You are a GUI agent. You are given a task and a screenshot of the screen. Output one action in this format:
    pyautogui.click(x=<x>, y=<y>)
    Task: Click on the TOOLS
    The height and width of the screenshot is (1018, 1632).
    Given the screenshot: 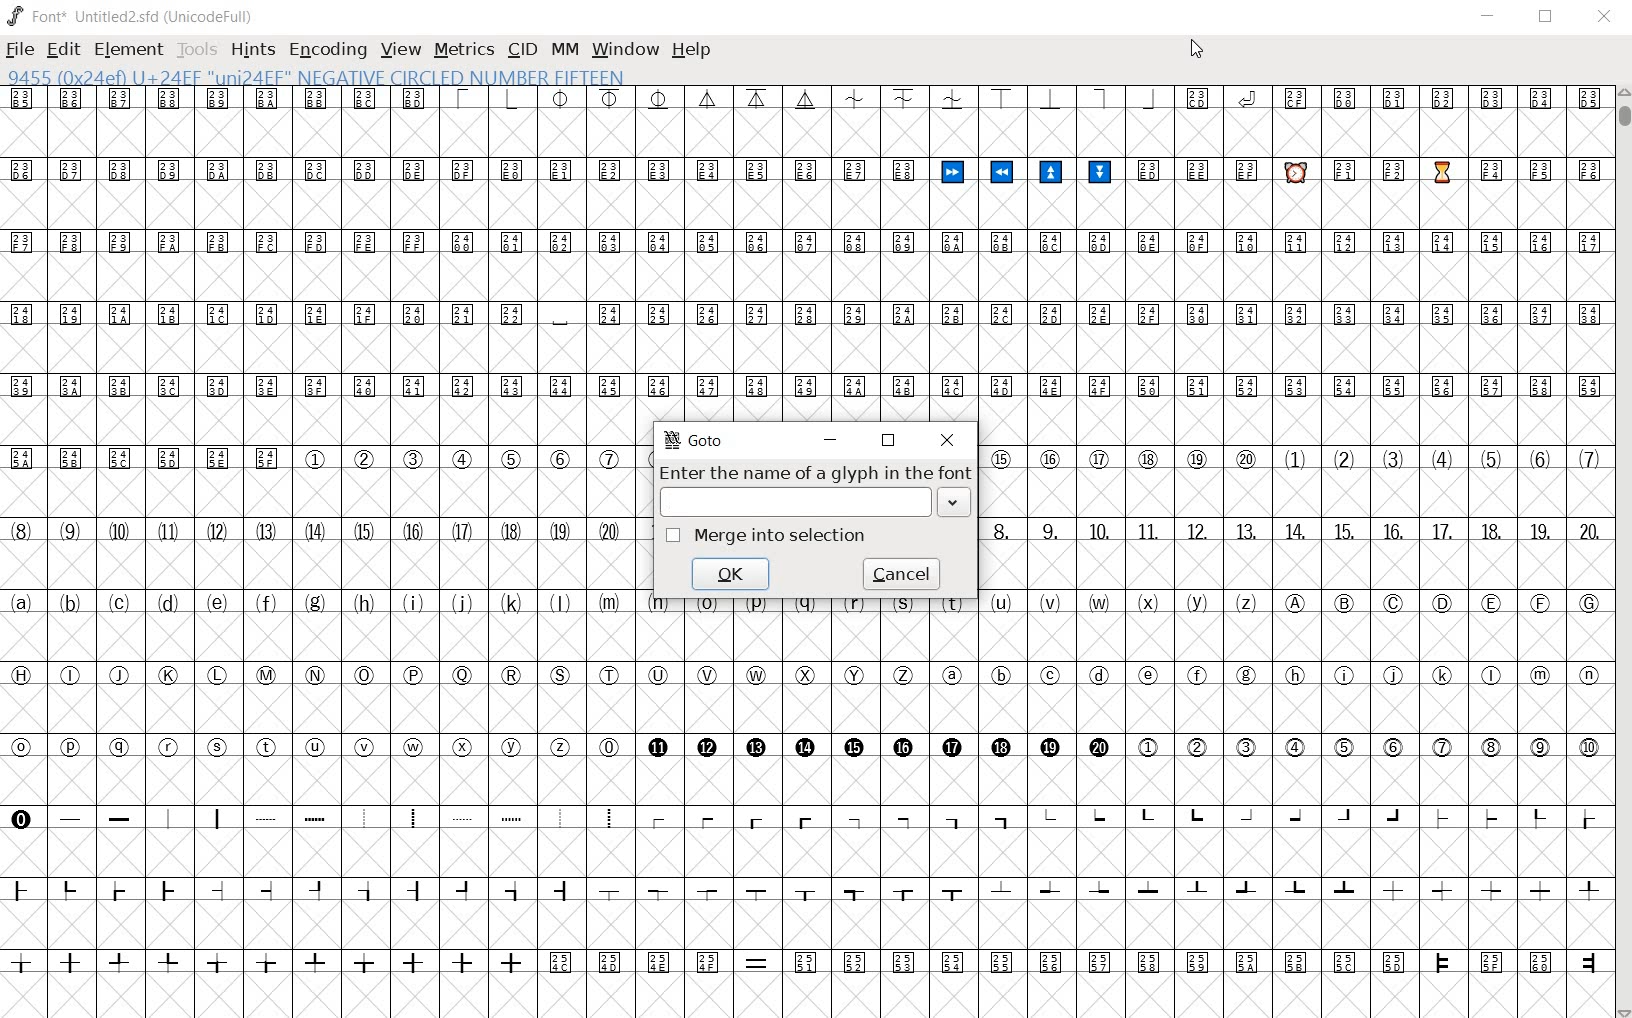 What is the action you would take?
    pyautogui.click(x=198, y=49)
    